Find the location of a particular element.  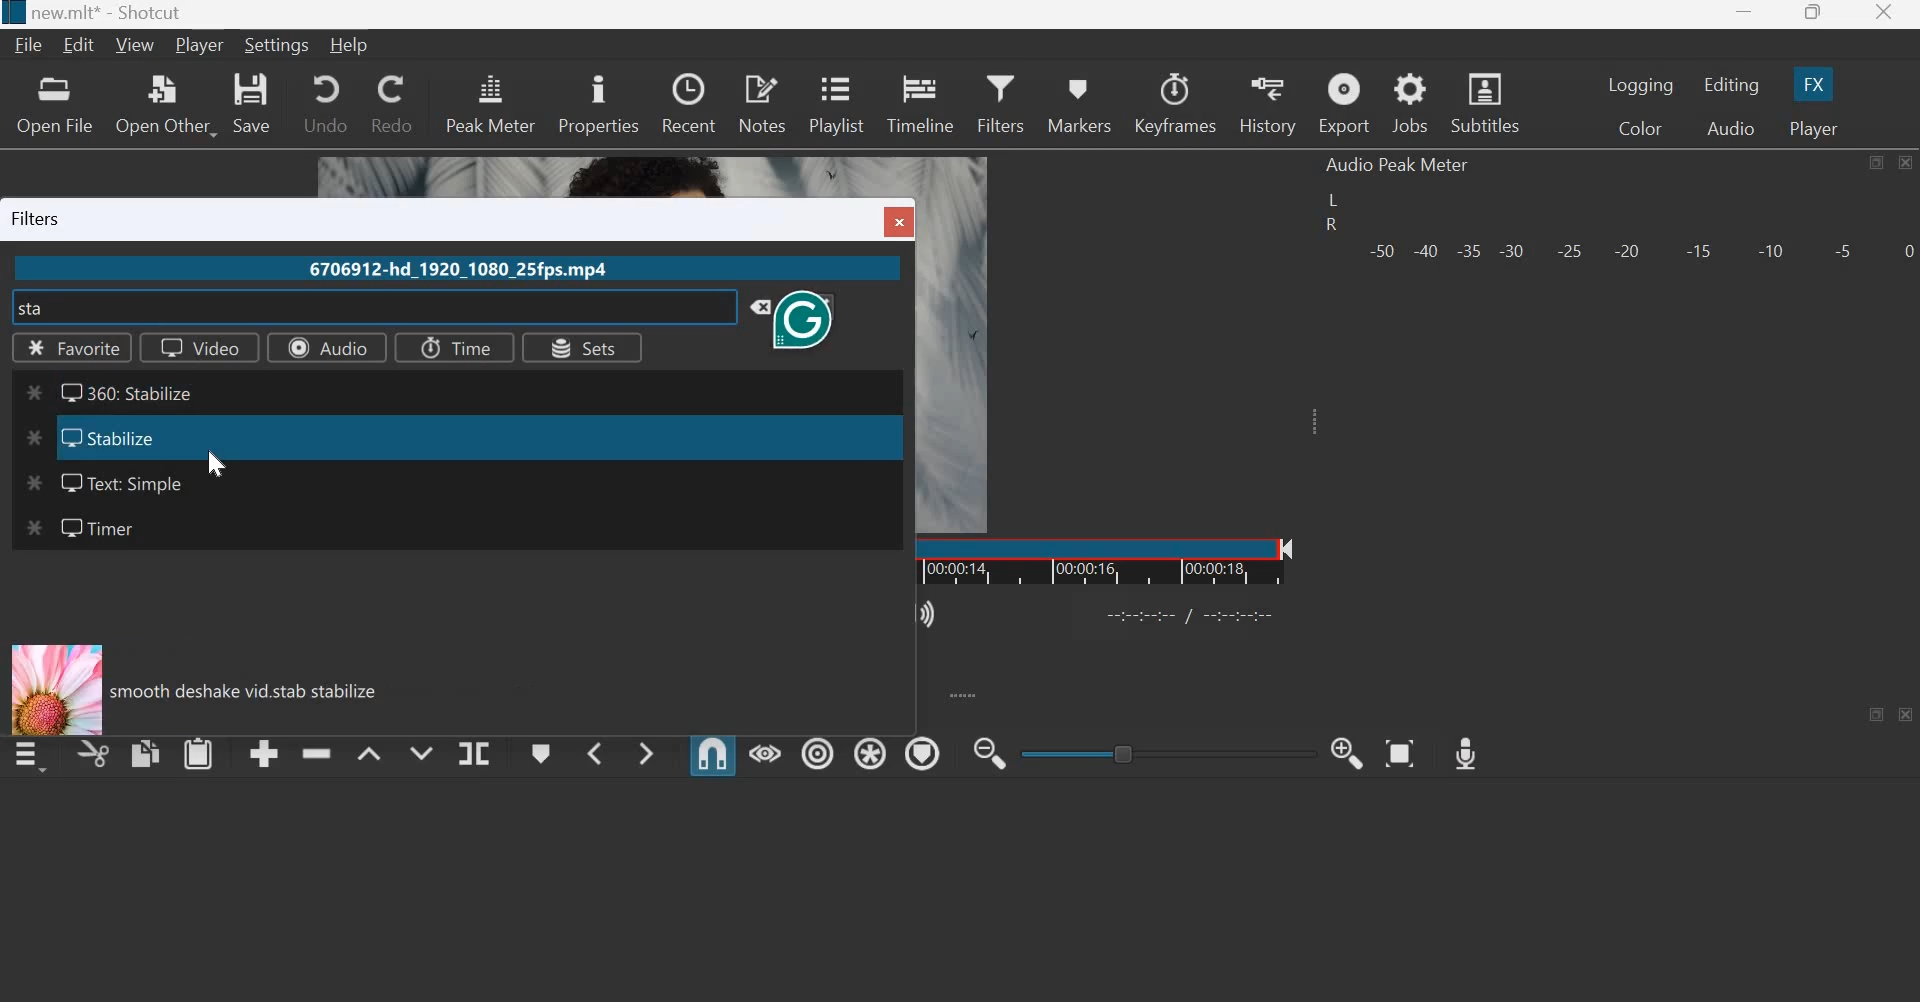

Open other is located at coordinates (168, 104).